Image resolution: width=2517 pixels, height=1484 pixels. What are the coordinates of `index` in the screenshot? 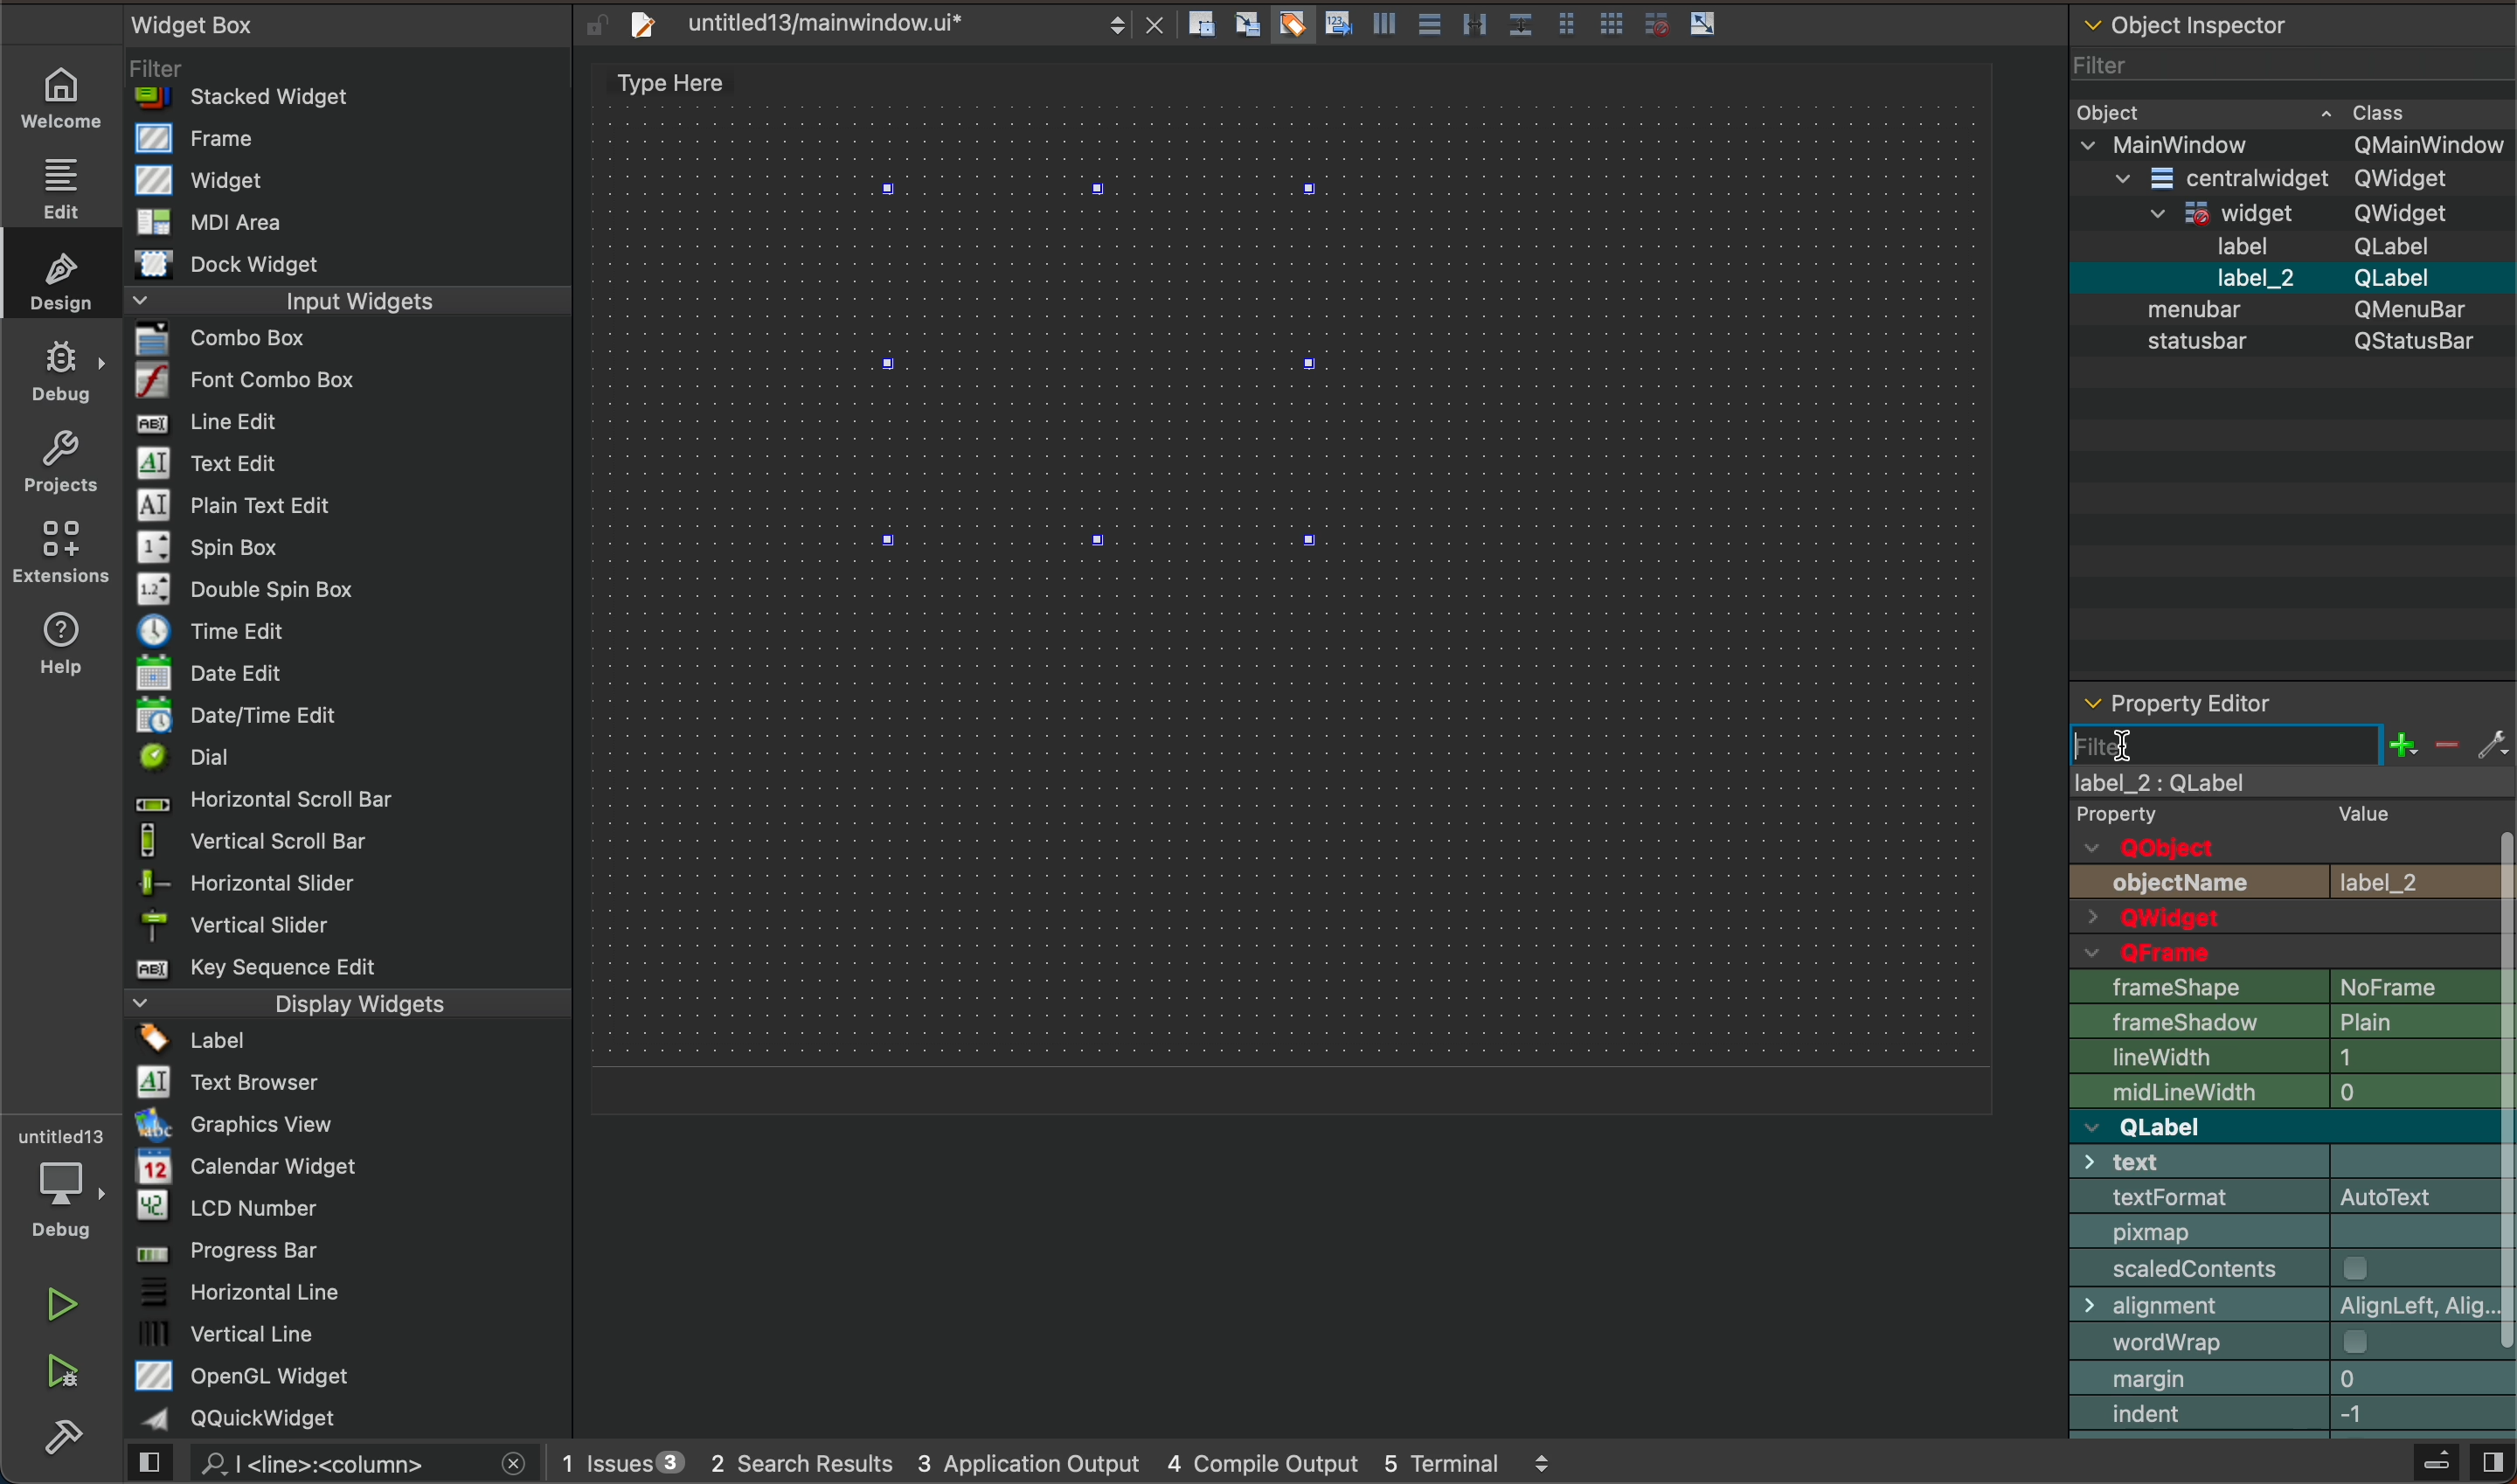 It's located at (2295, 1418).